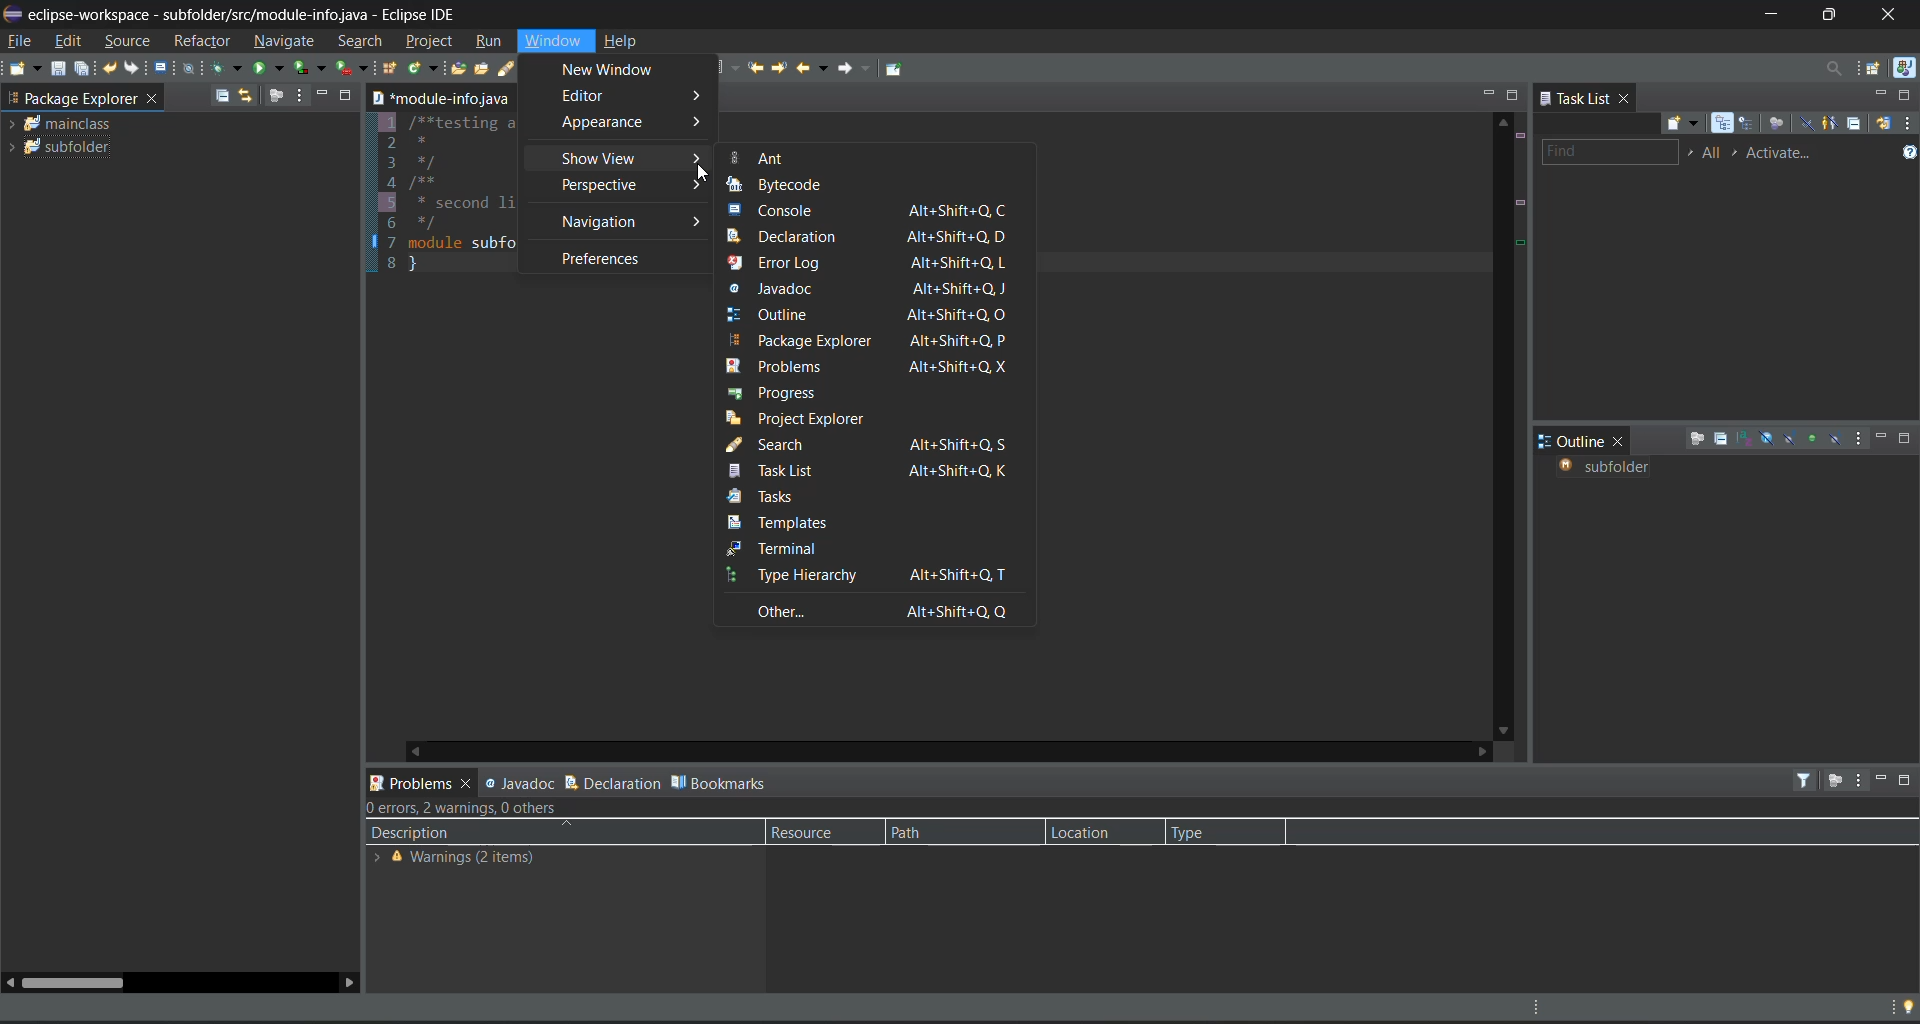  I want to click on focus on active task, so click(274, 96).